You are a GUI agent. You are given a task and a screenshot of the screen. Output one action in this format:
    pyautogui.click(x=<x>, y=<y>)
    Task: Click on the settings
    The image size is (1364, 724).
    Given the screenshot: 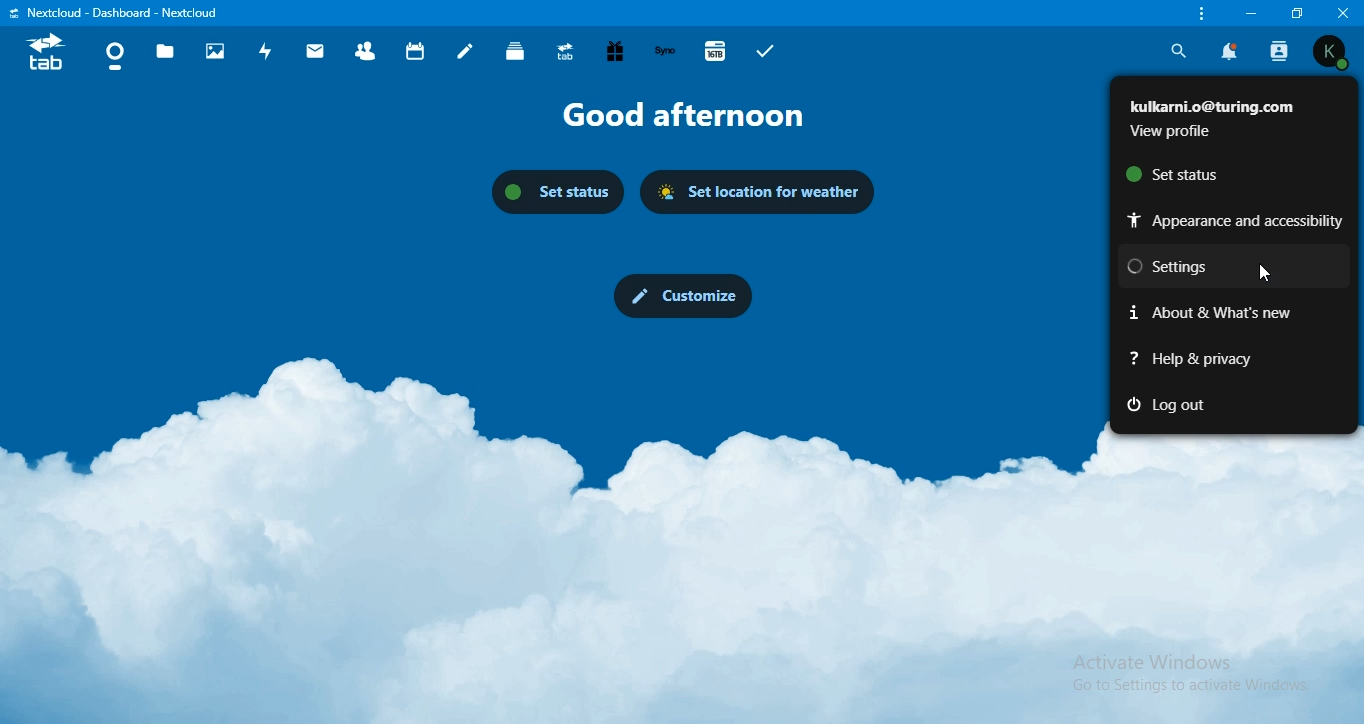 What is the action you would take?
    pyautogui.click(x=1173, y=265)
    